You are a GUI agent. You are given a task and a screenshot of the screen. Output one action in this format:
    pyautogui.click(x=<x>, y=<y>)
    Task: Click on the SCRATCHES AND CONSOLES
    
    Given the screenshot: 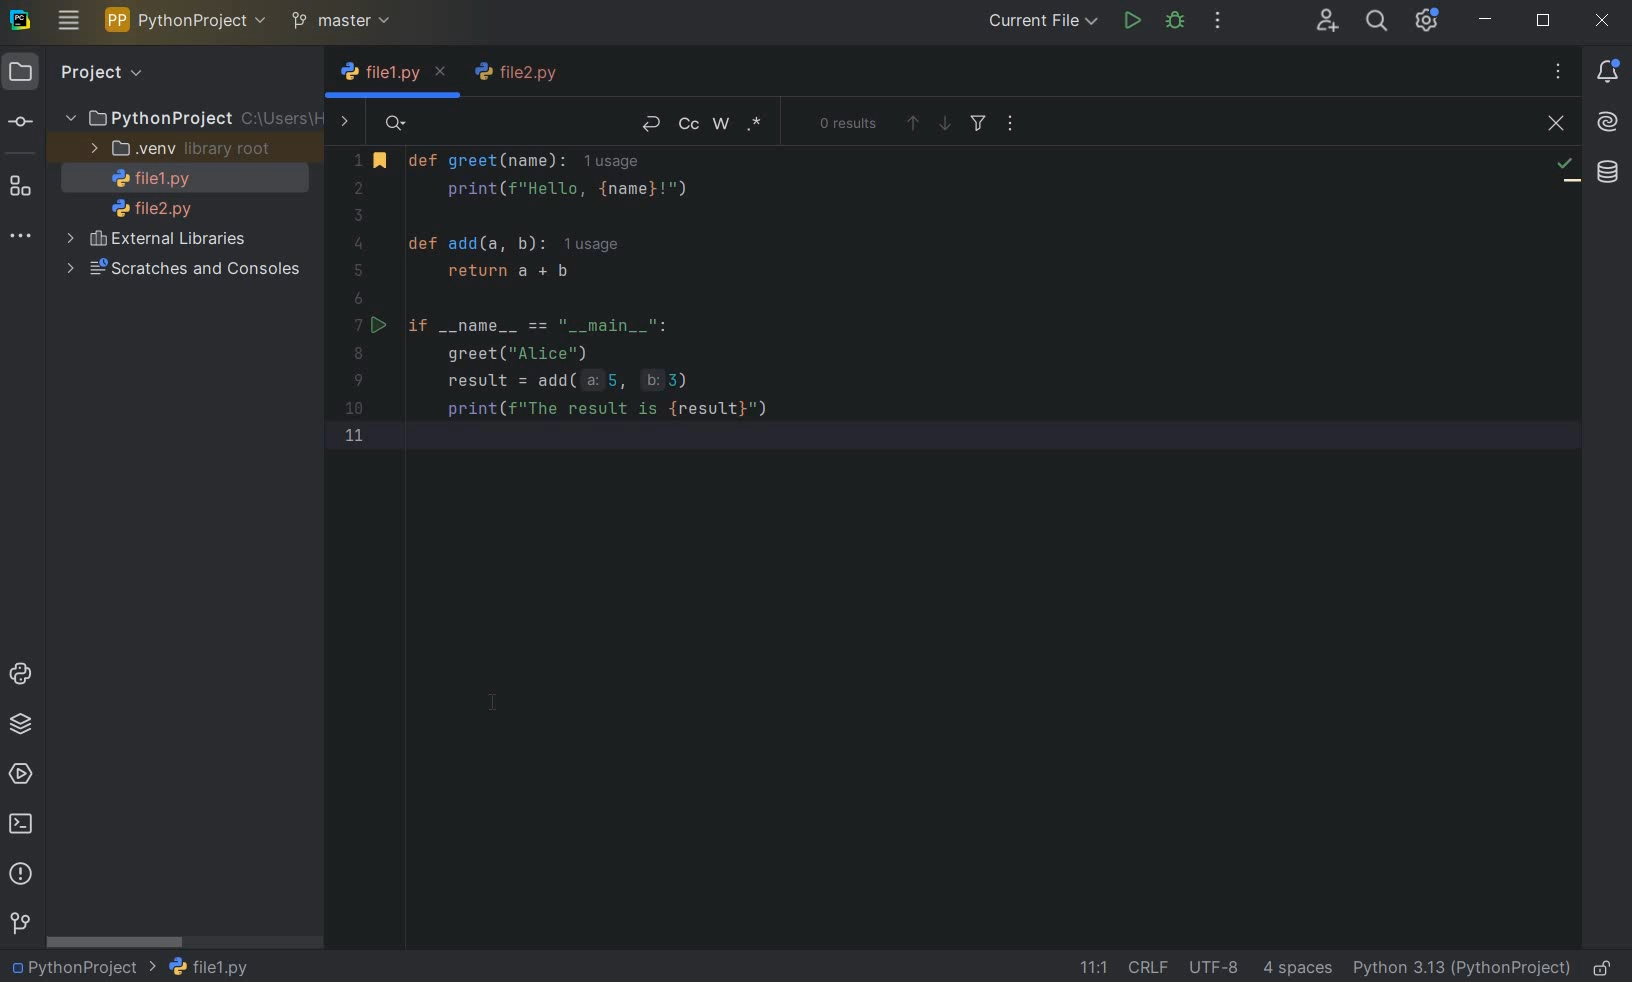 What is the action you would take?
    pyautogui.click(x=185, y=271)
    